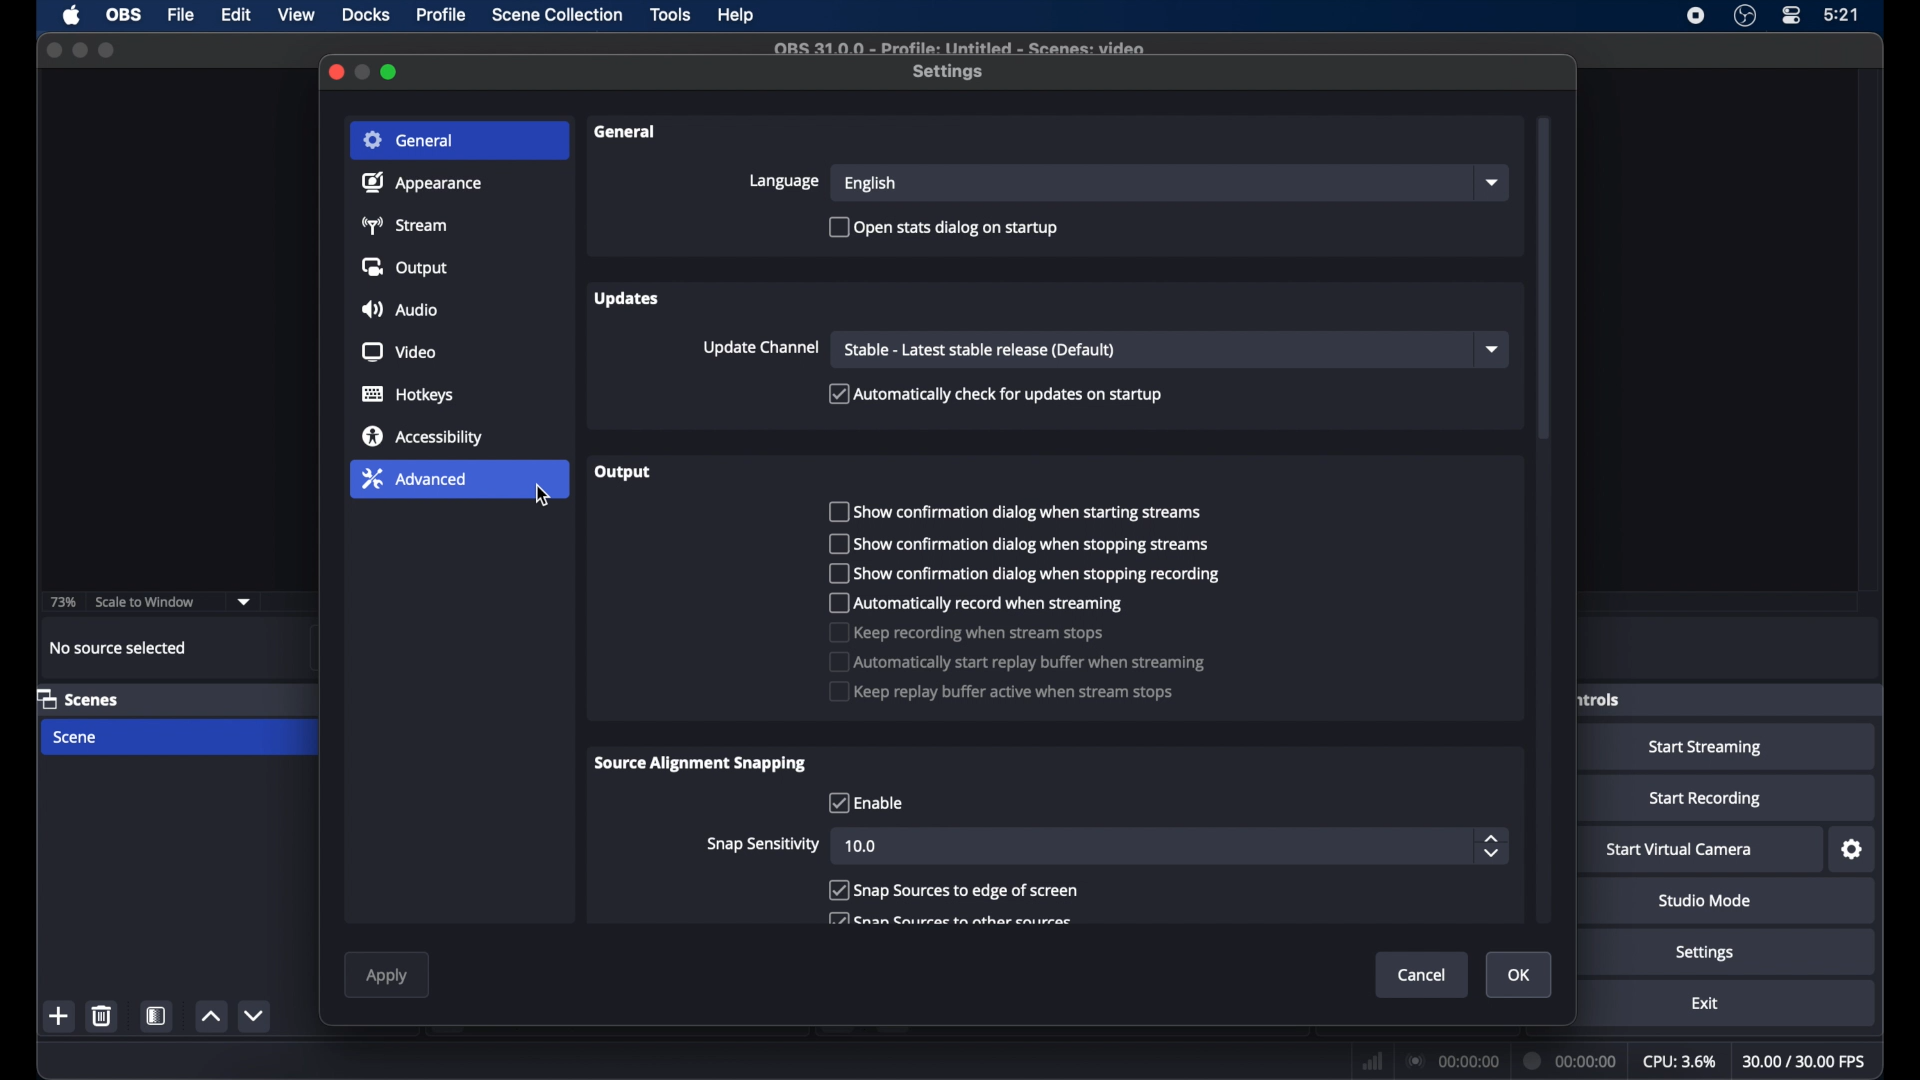 The image size is (1920, 1080). I want to click on stepper buttons, so click(1490, 845).